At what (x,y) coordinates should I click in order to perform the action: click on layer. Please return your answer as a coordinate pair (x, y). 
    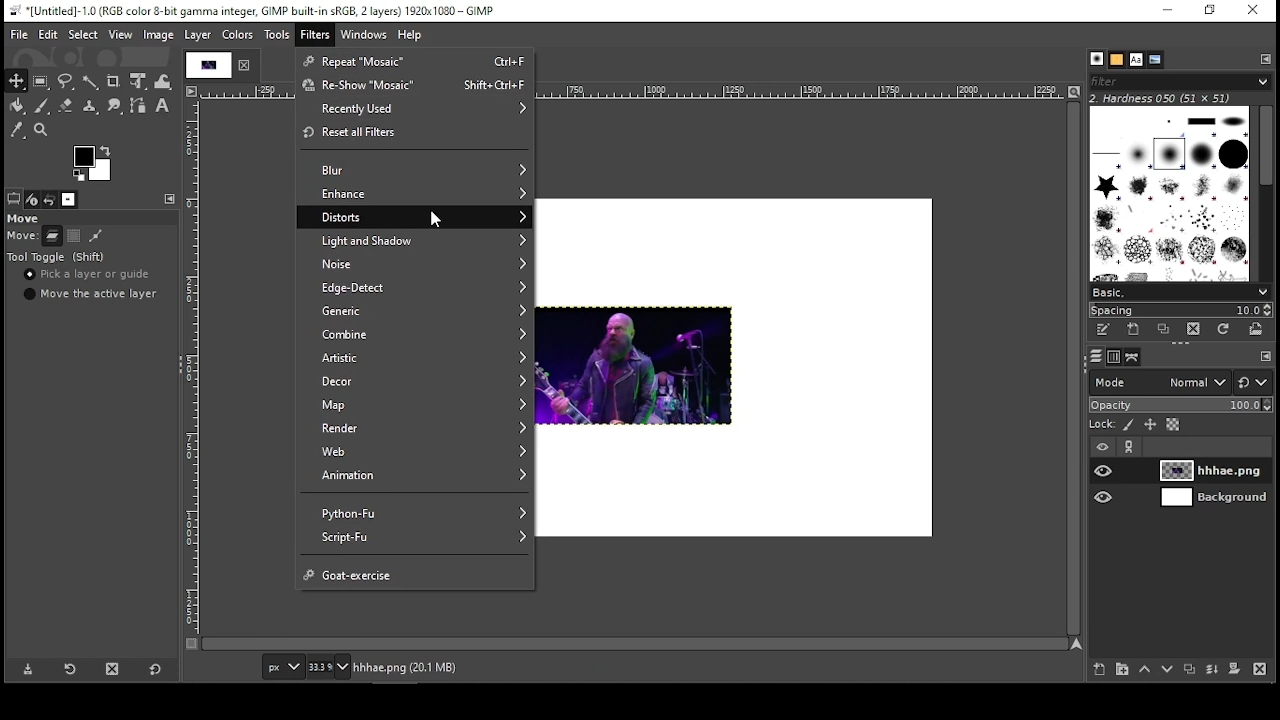
    Looking at the image, I should click on (198, 34).